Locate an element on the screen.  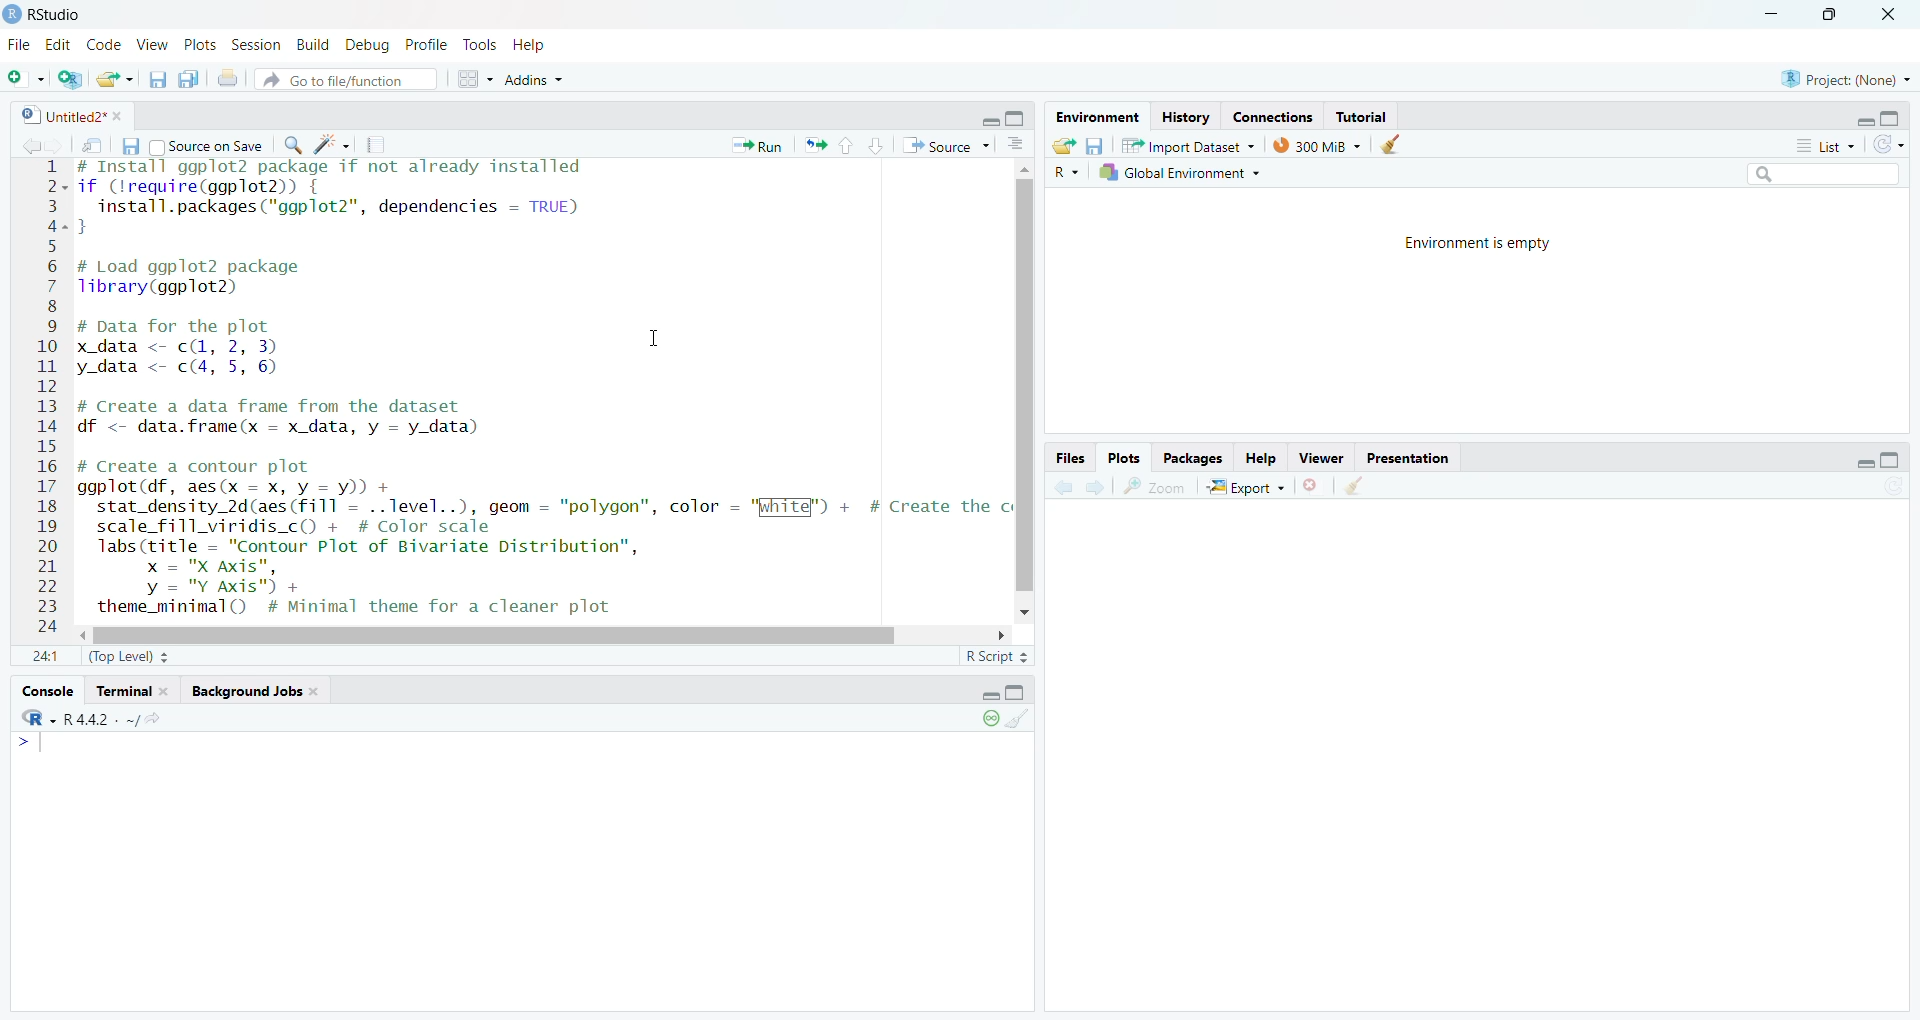
go to previous section/chunk is located at coordinates (845, 145).